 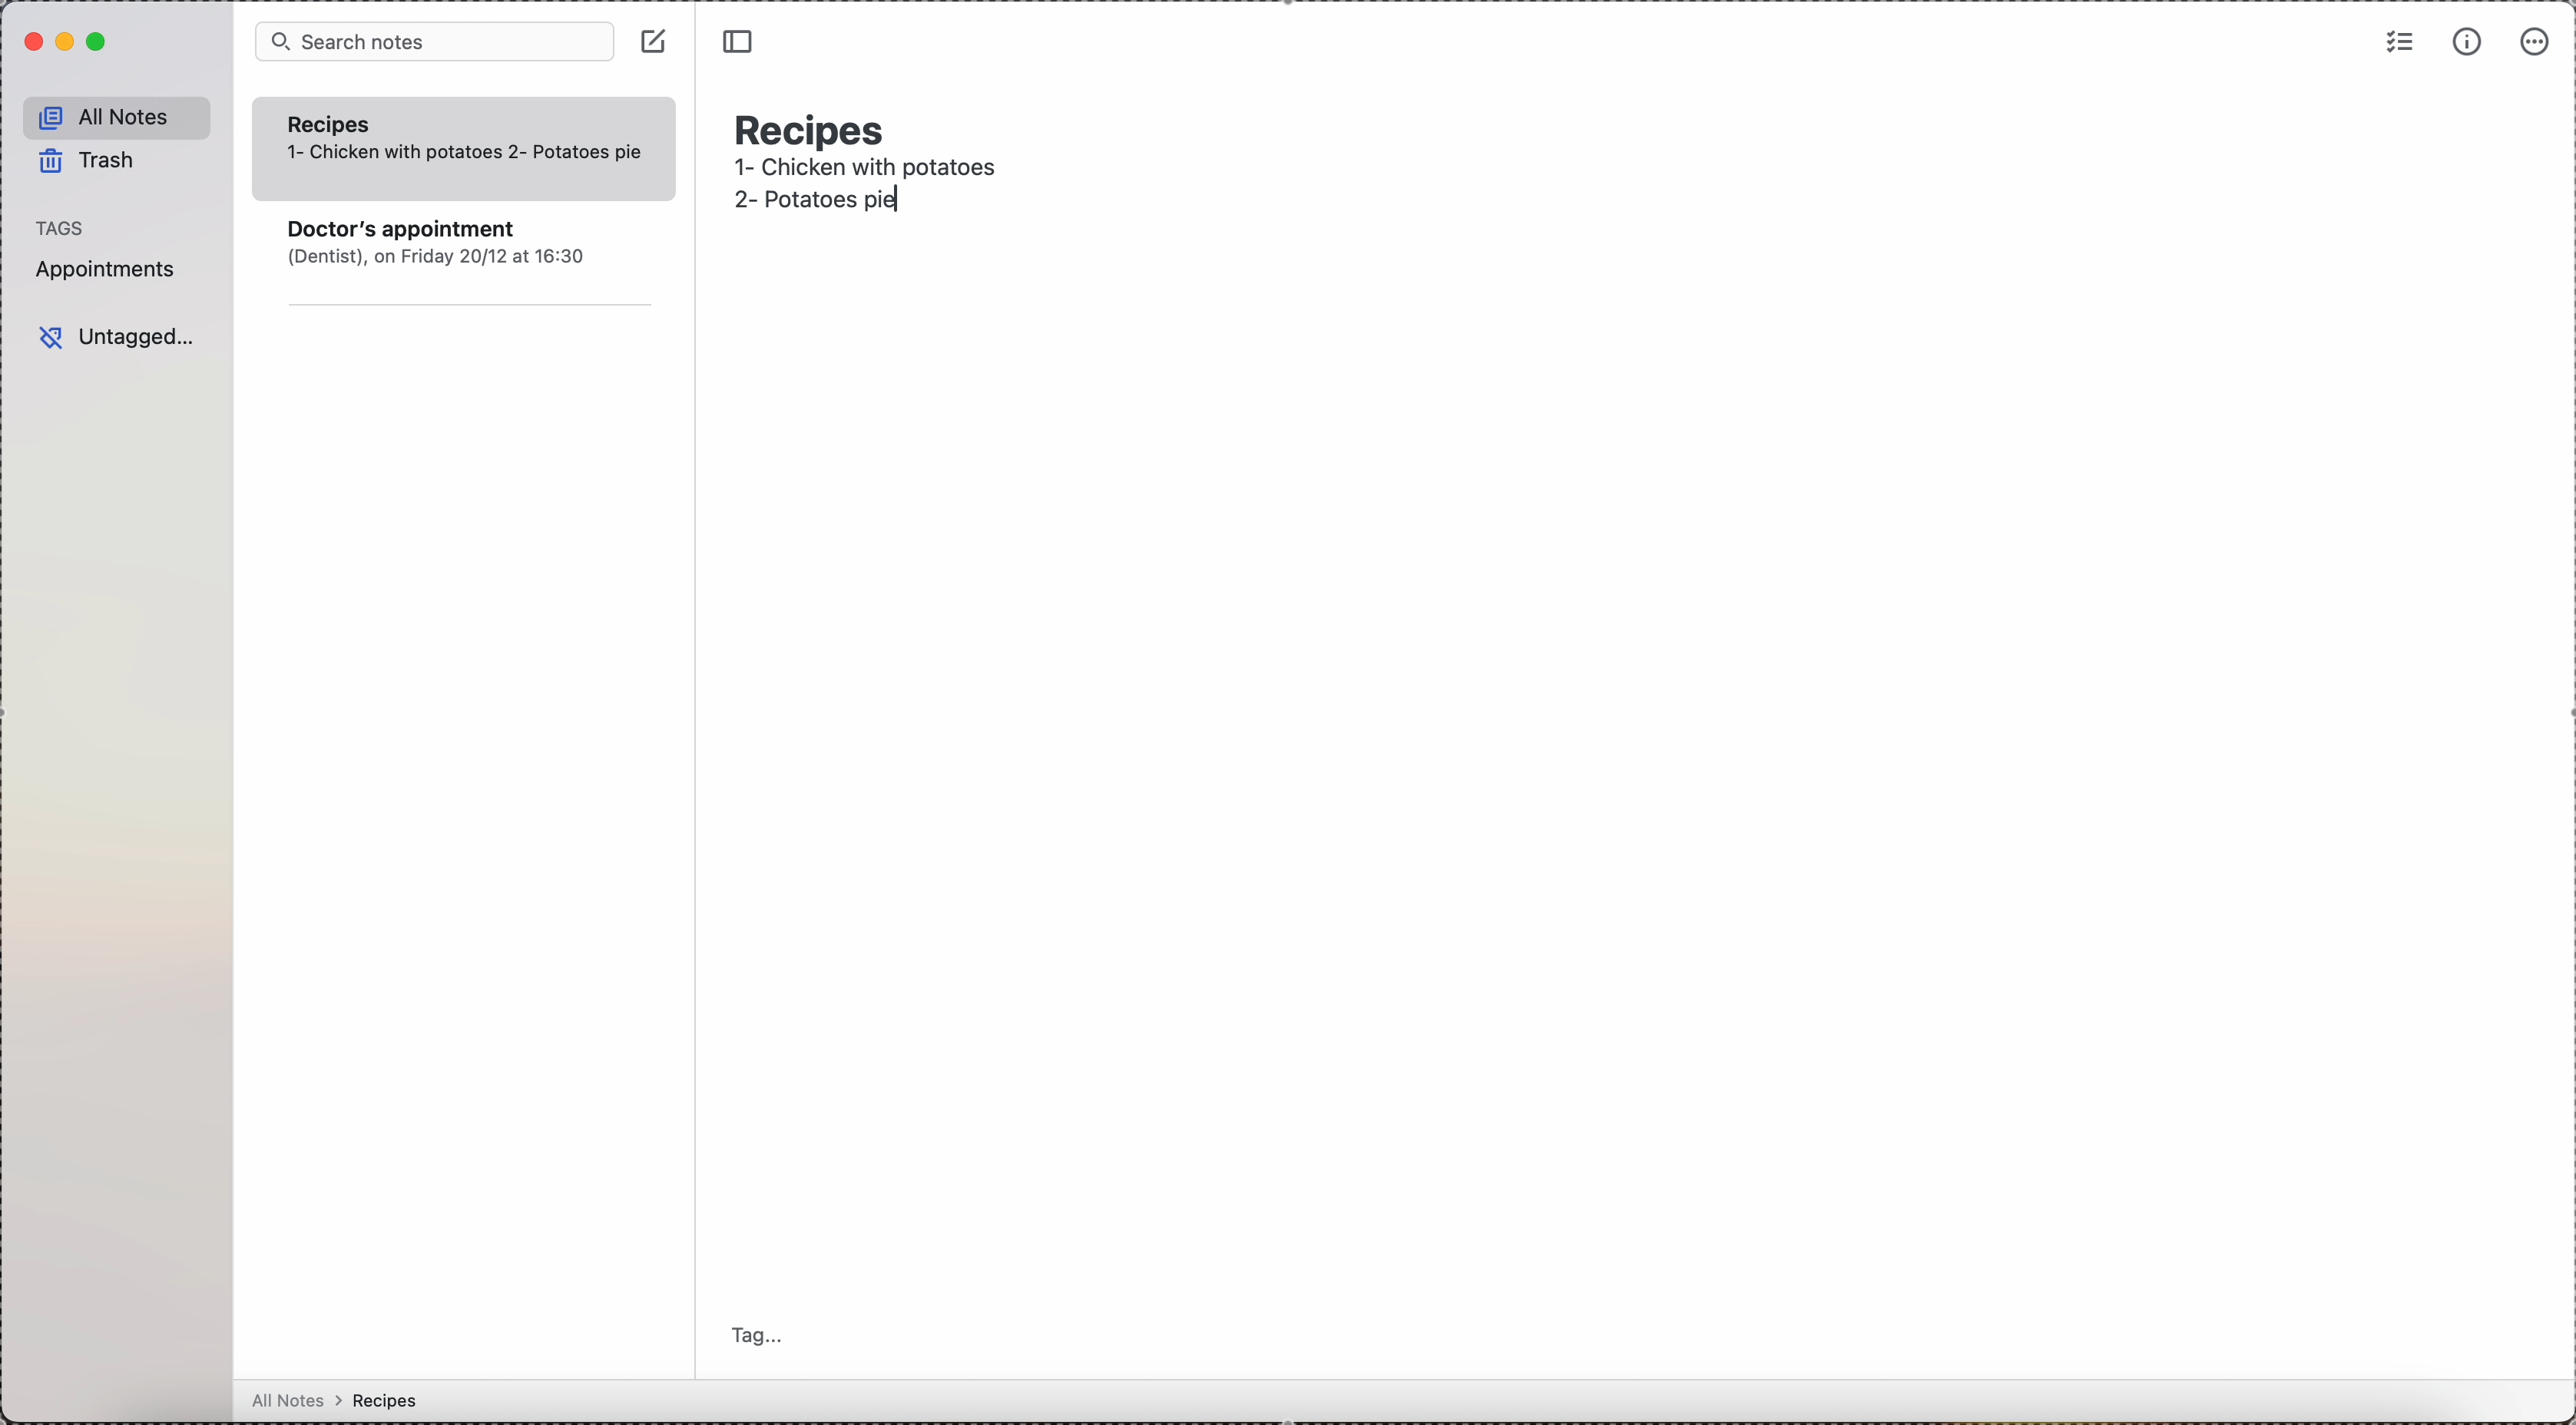 I want to click on trash, so click(x=98, y=159).